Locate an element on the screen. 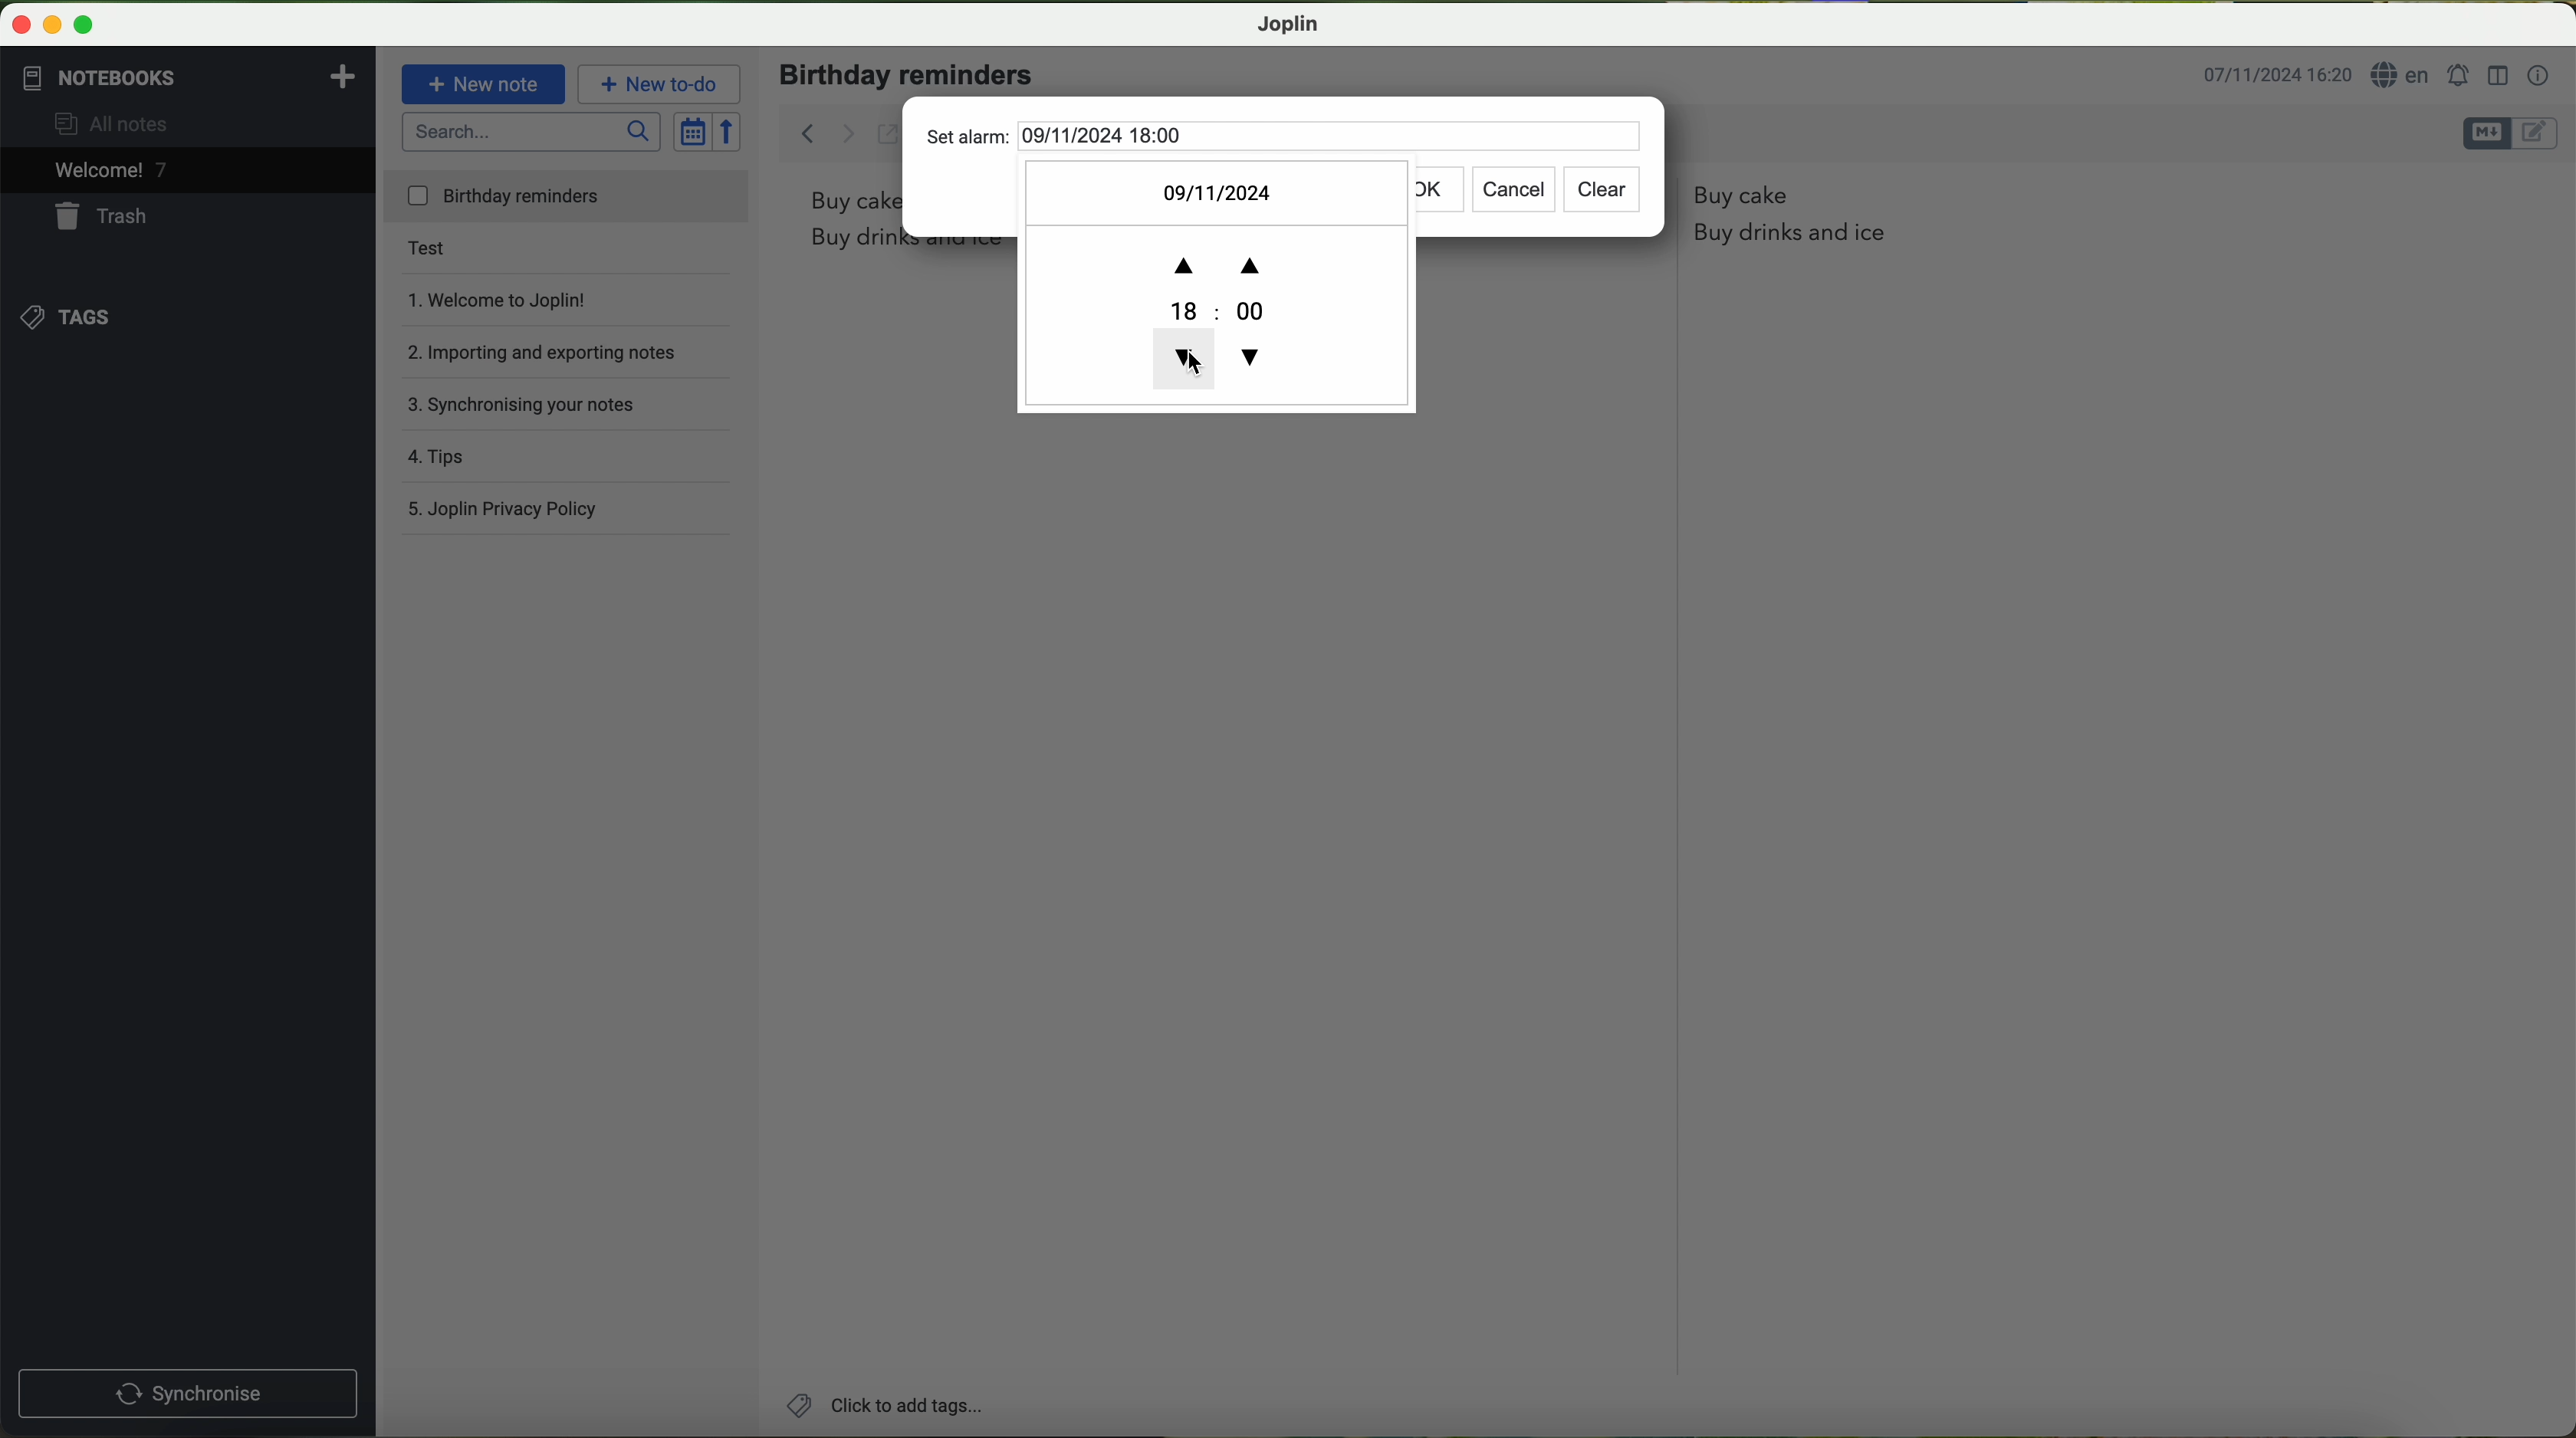 The height and width of the screenshot is (1438, 2576). reverse sort order is located at coordinates (729, 130).